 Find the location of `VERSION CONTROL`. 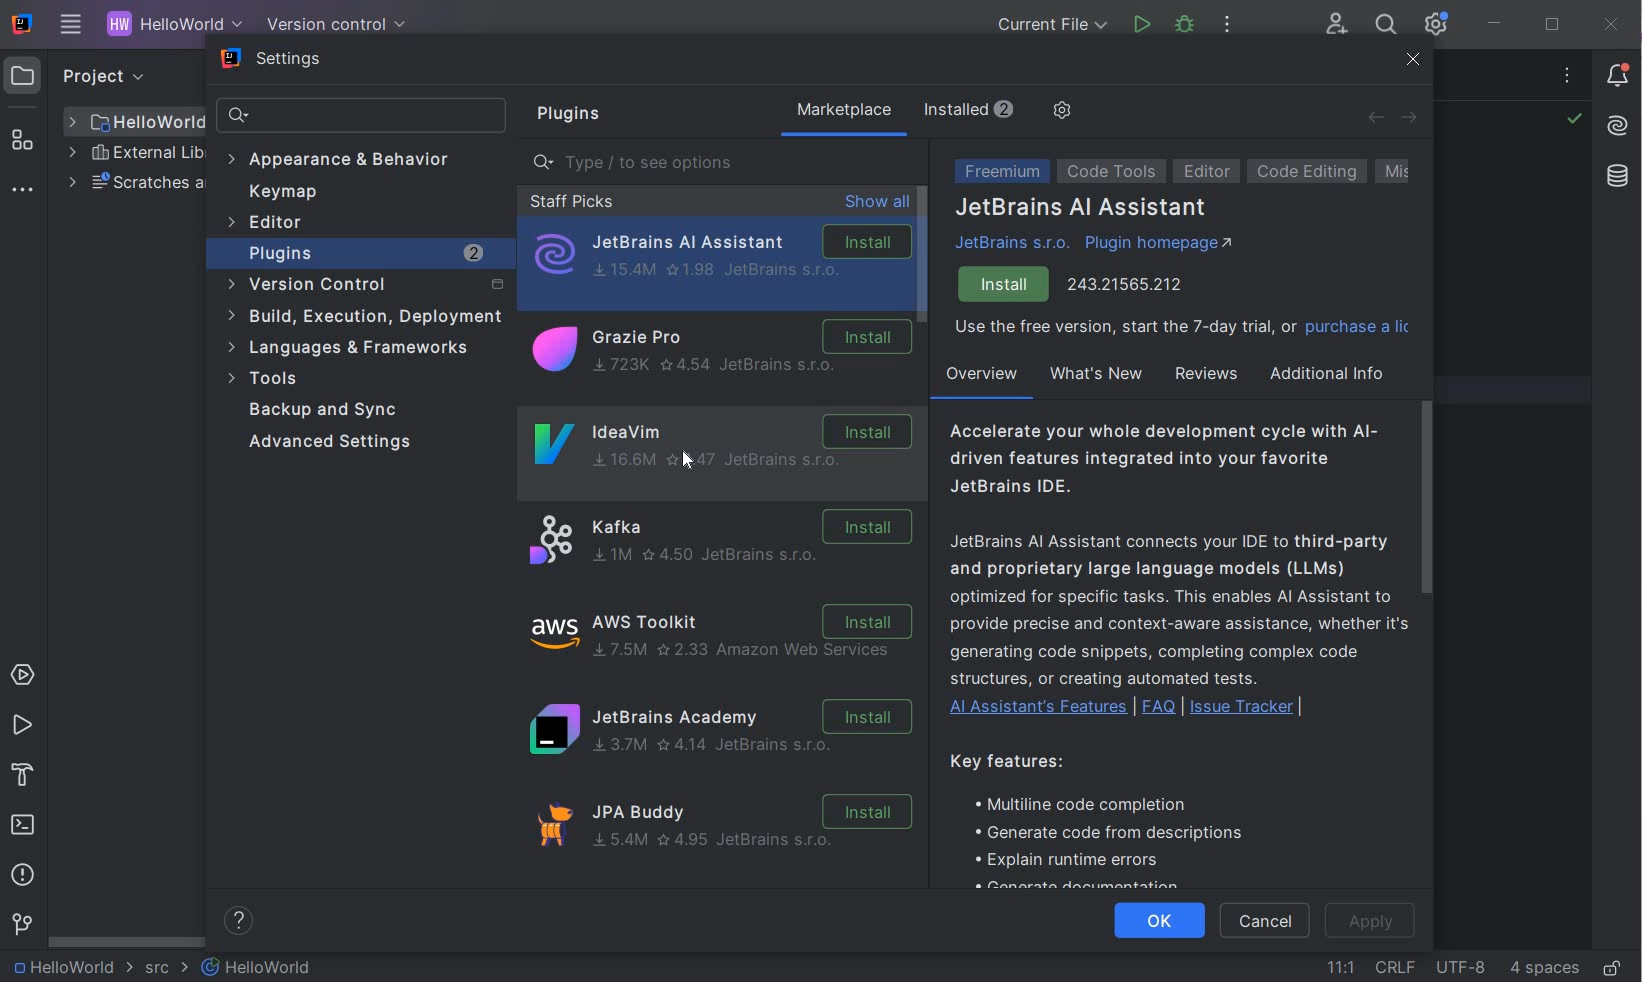

VERSION CONTROL is located at coordinates (21, 924).